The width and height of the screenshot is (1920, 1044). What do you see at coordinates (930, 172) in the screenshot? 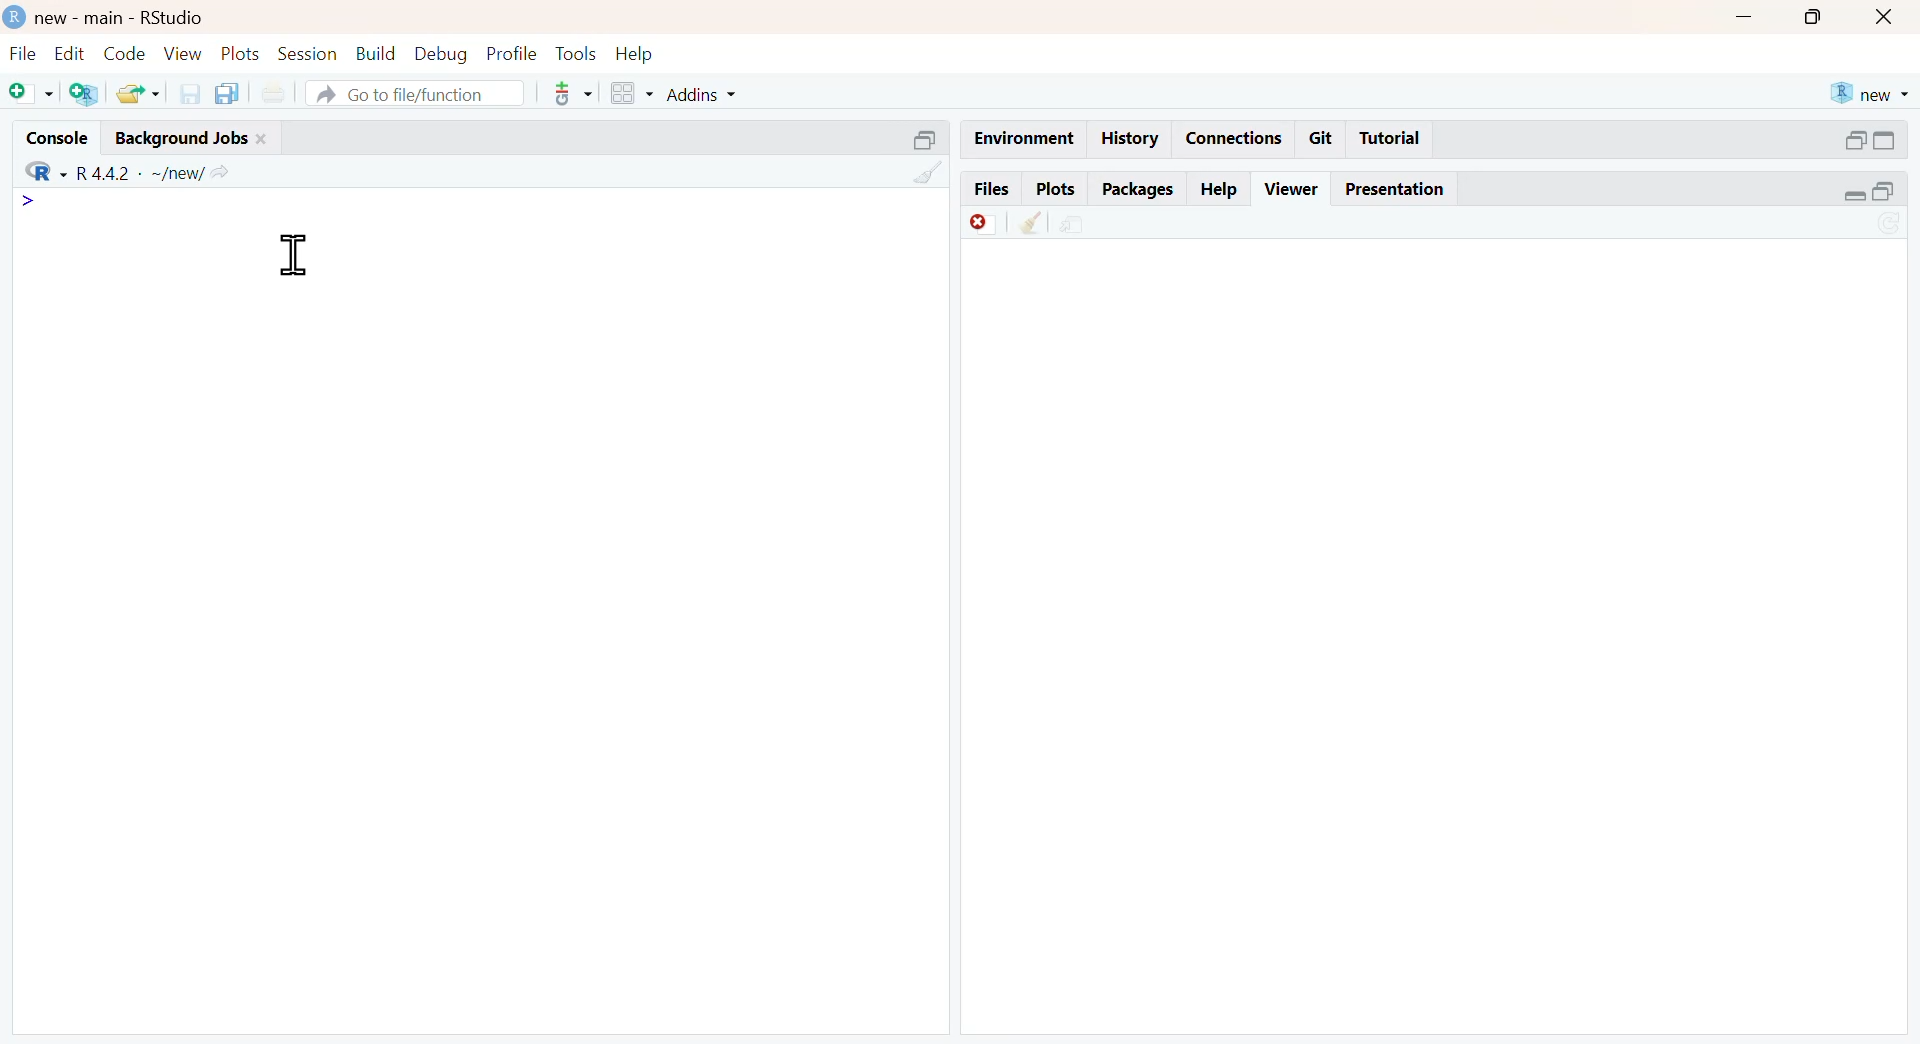
I see `clean` at bounding box center [930, 172].